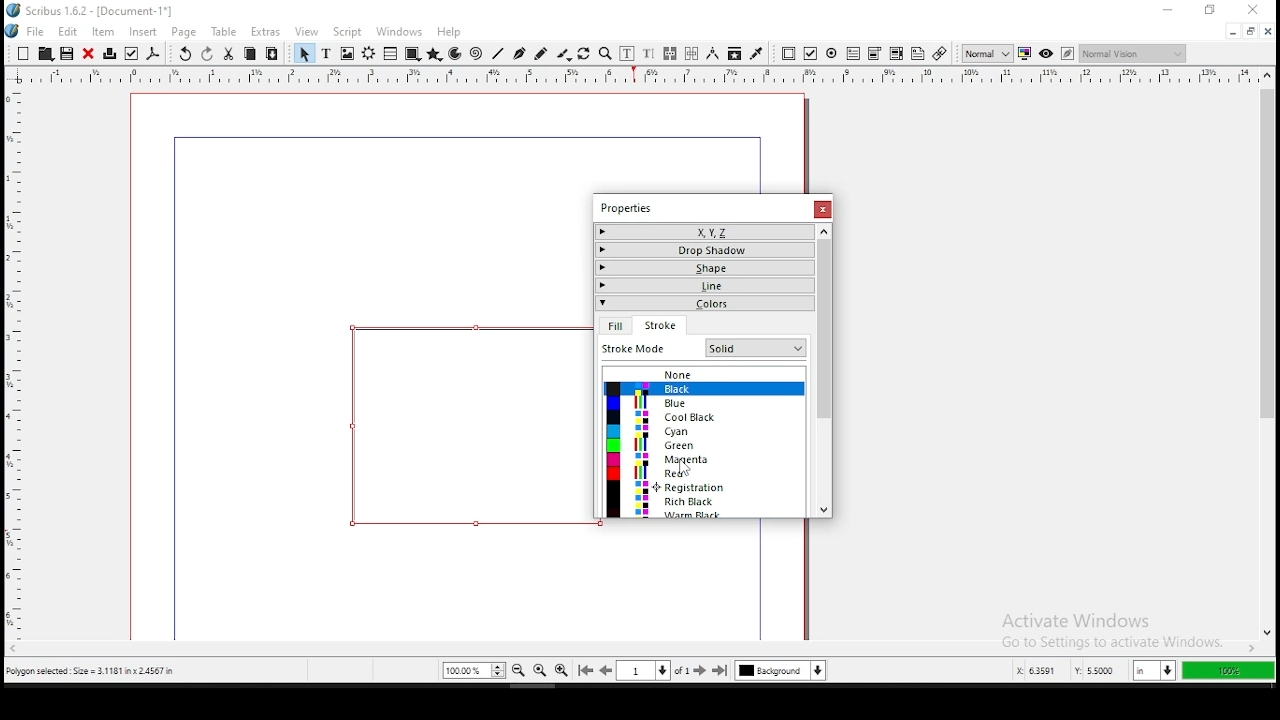 The height and width of the screenshot is (720, 1280). Describe the element at coordinates (807, 146) in the screenshot. I see `scrollbar` at that location.